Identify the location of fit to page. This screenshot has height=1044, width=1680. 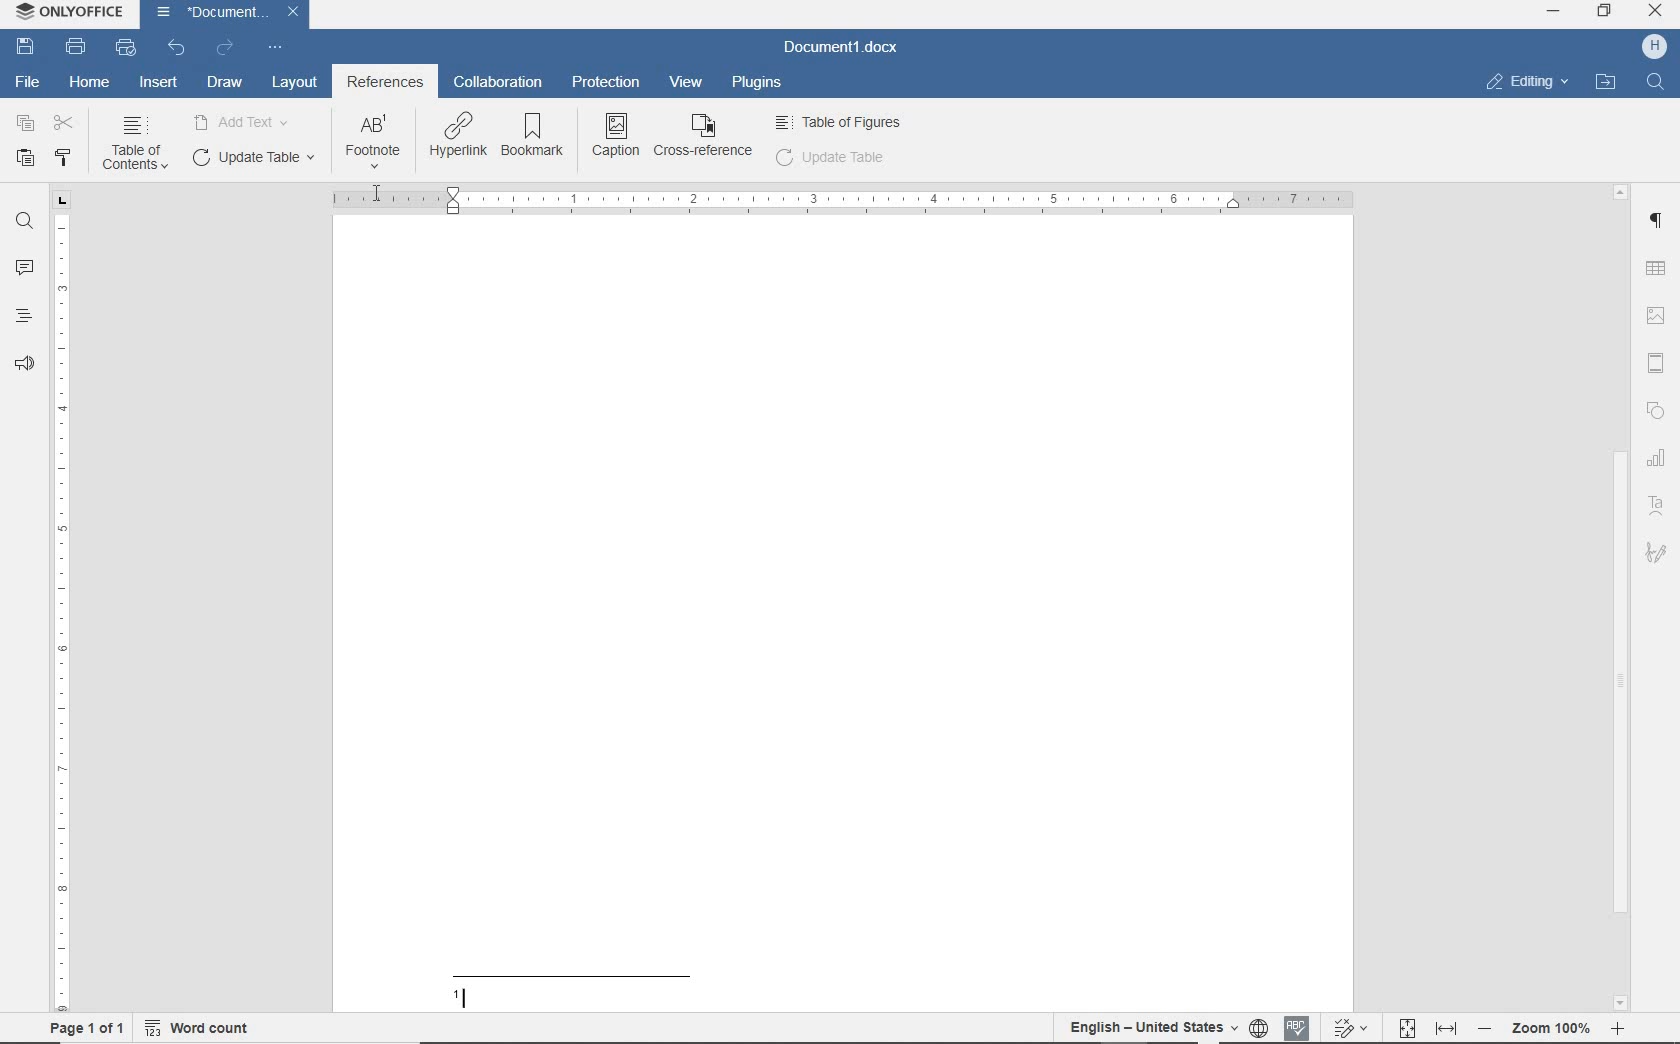
(1408, 1029).